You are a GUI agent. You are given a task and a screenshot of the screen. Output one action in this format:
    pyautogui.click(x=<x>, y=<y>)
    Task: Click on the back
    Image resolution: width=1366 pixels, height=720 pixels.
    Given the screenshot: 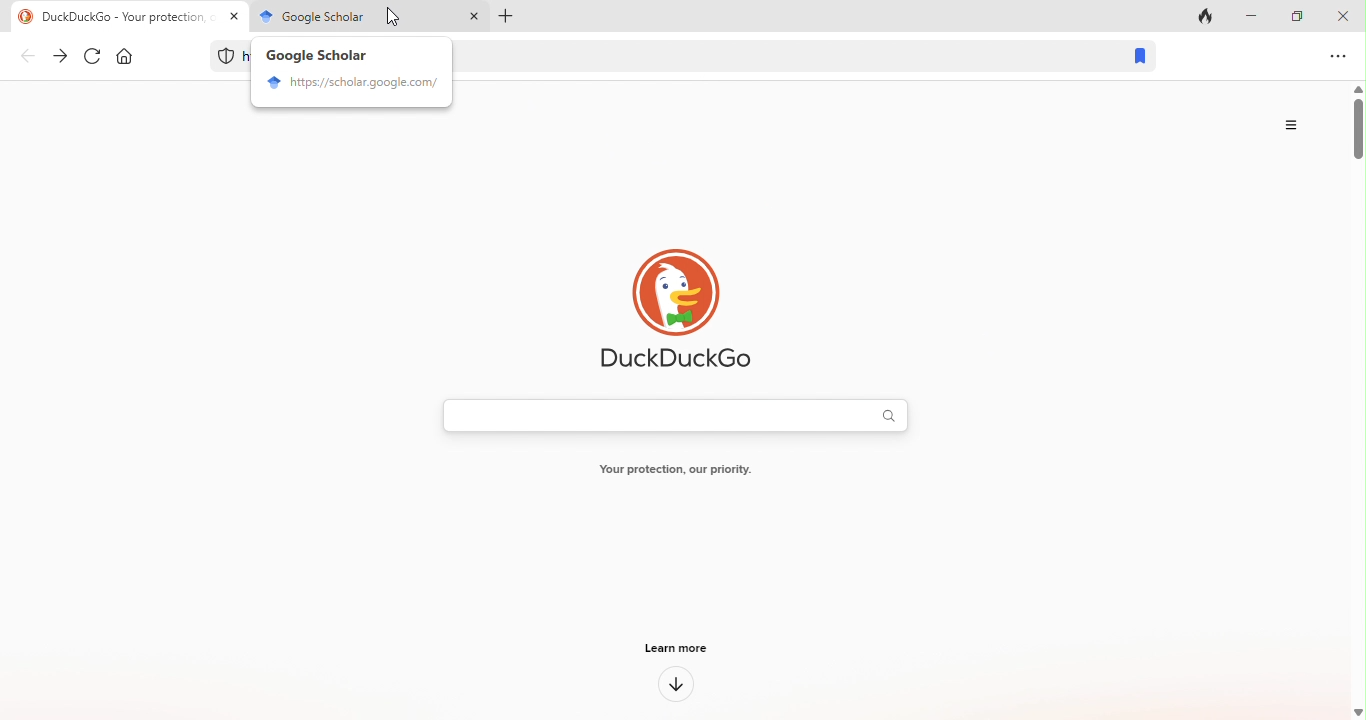 What is the action you would take?
    pyautogui.click(x=29, y=59)
    